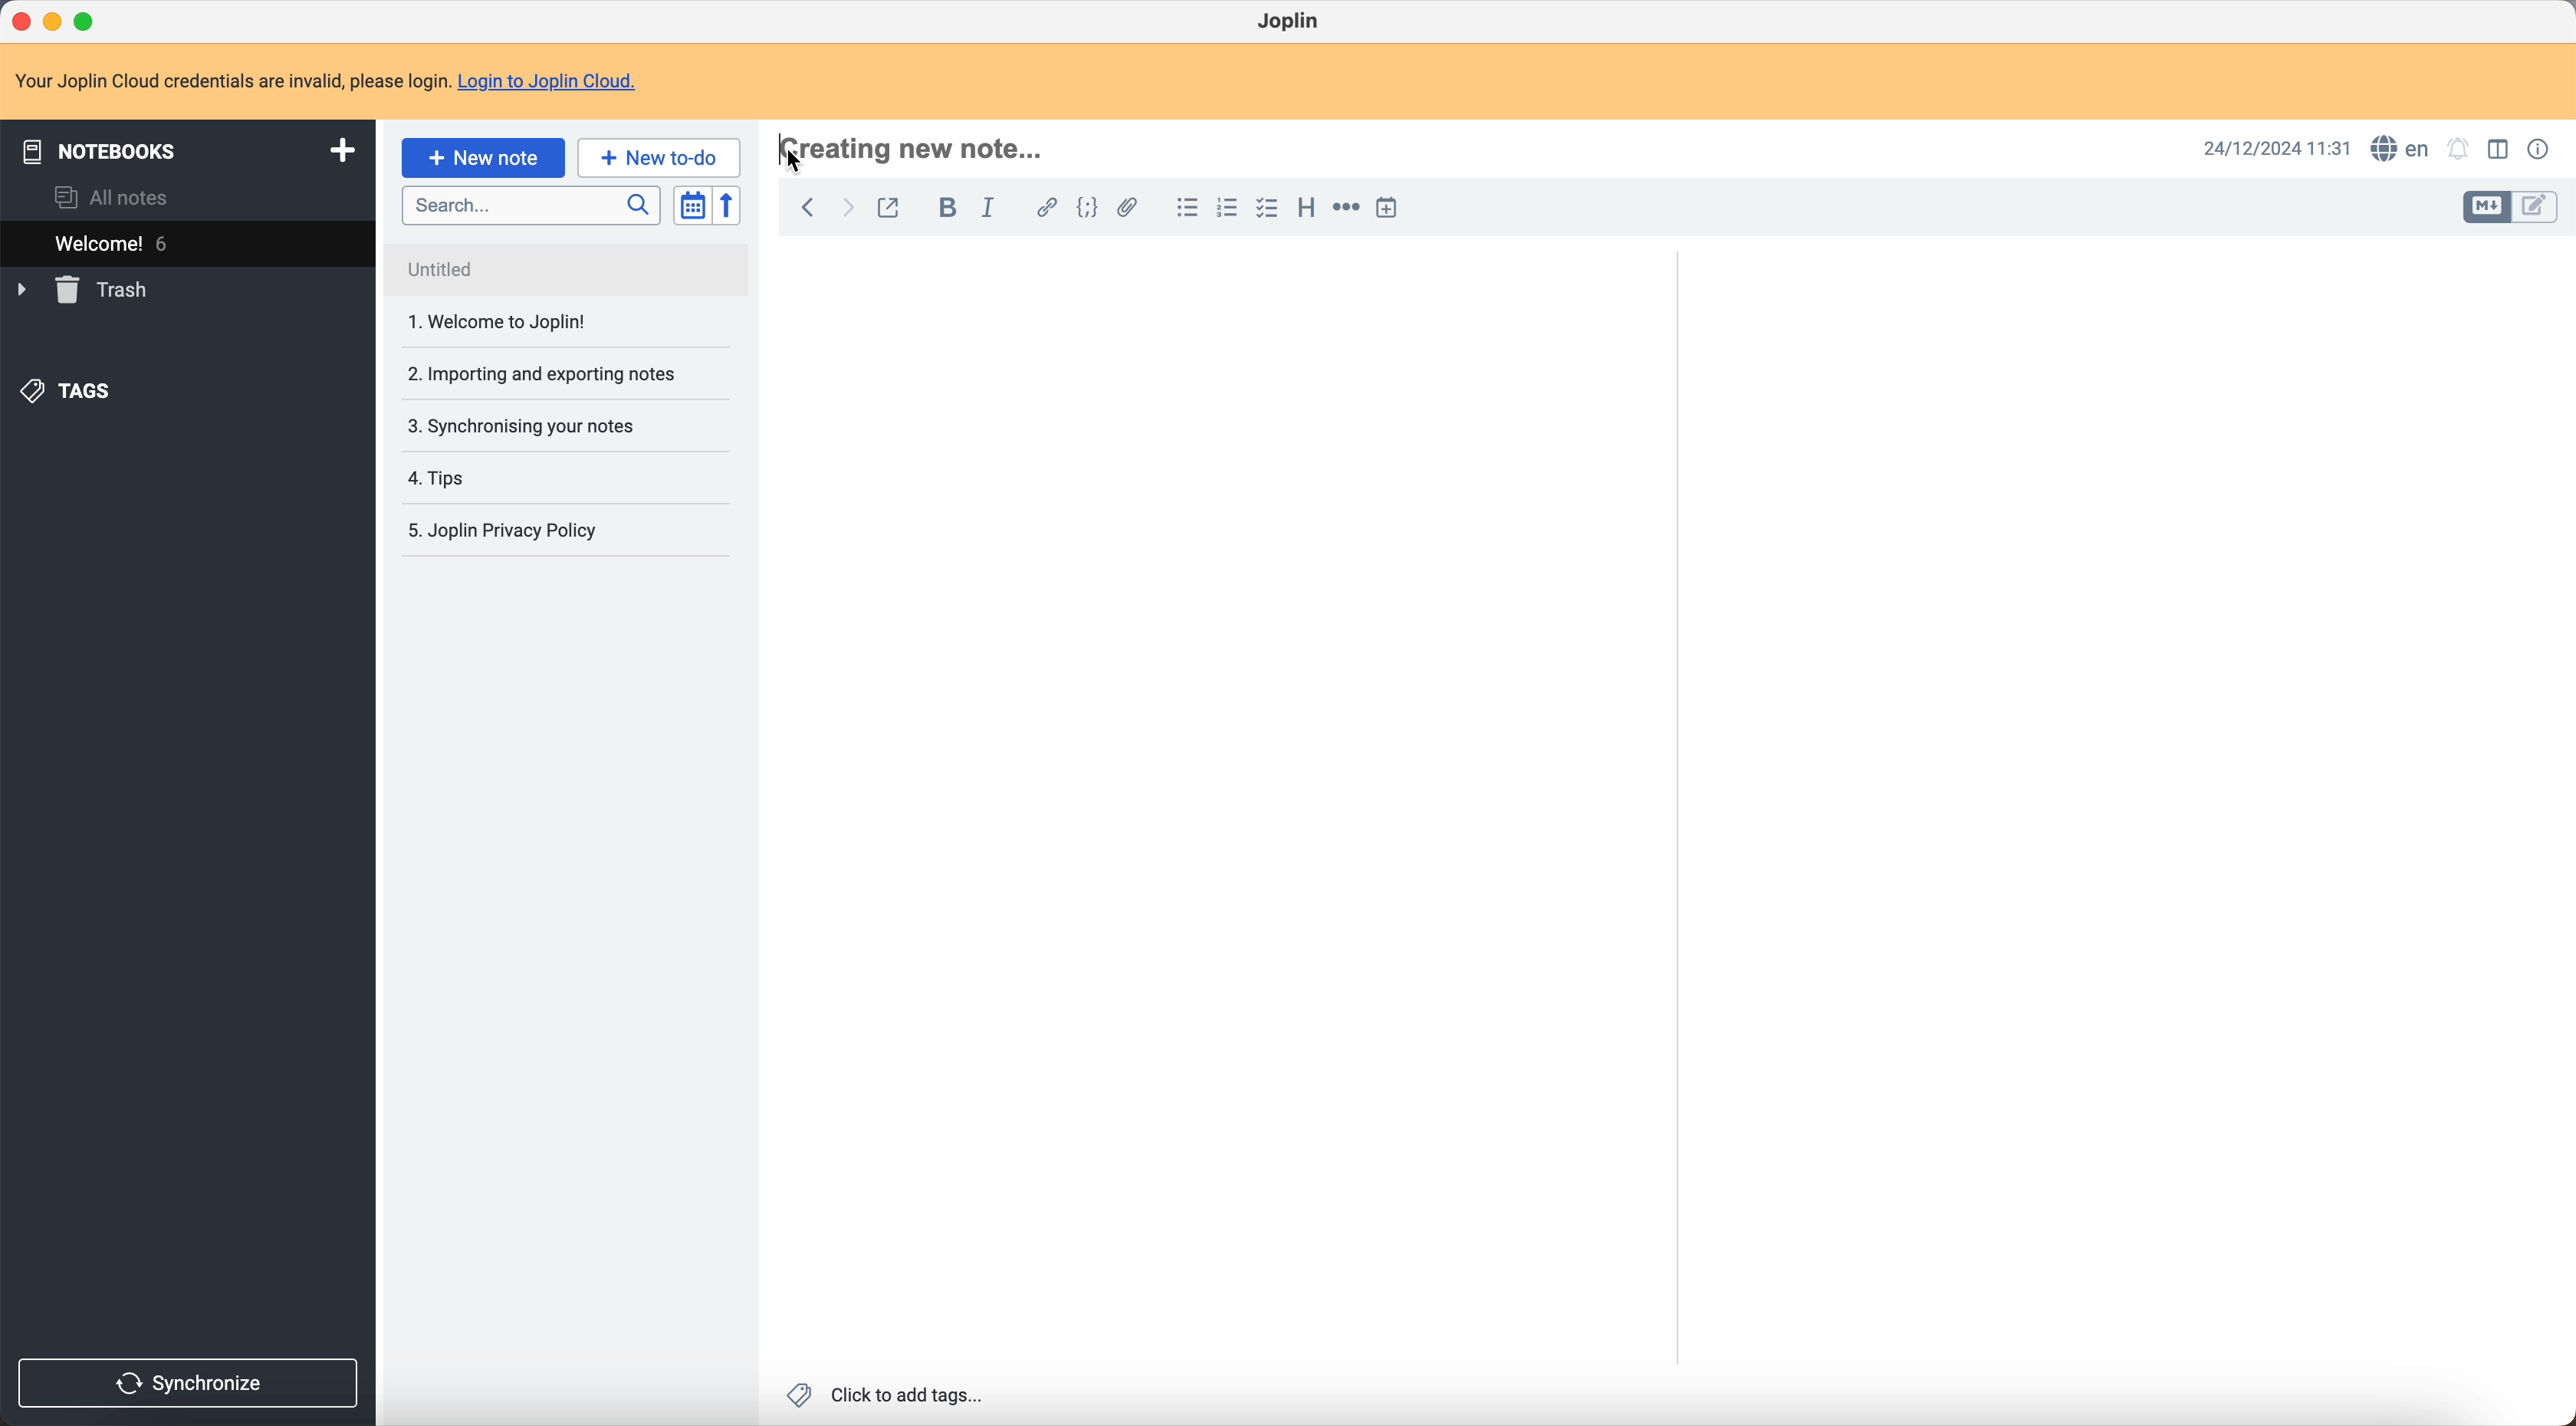 The image size is (2576, 1426). Describe the element at coordinates (71, 392) in the screenshot. I see `tags` at that location.